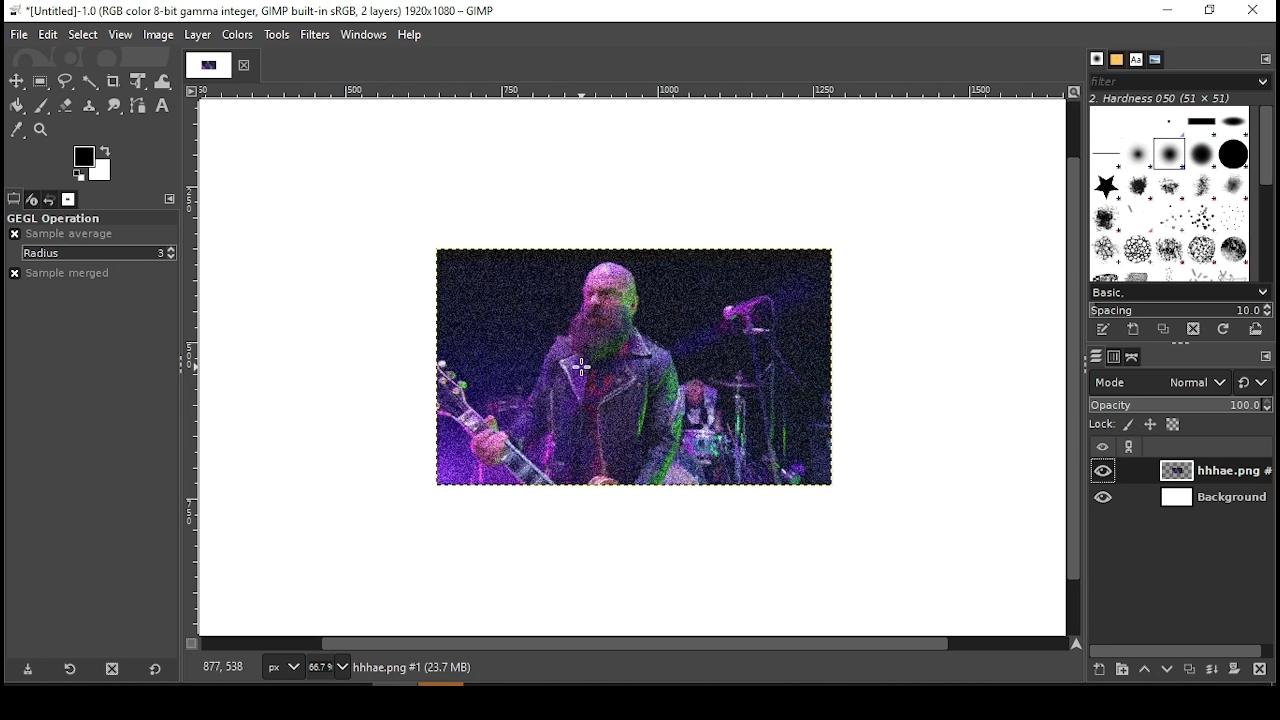 This screenshot has height=720, width=1280. What do you see at coordinates (31, 198) in the screenshot?
I see `device status` at bounding box center [31, 198].